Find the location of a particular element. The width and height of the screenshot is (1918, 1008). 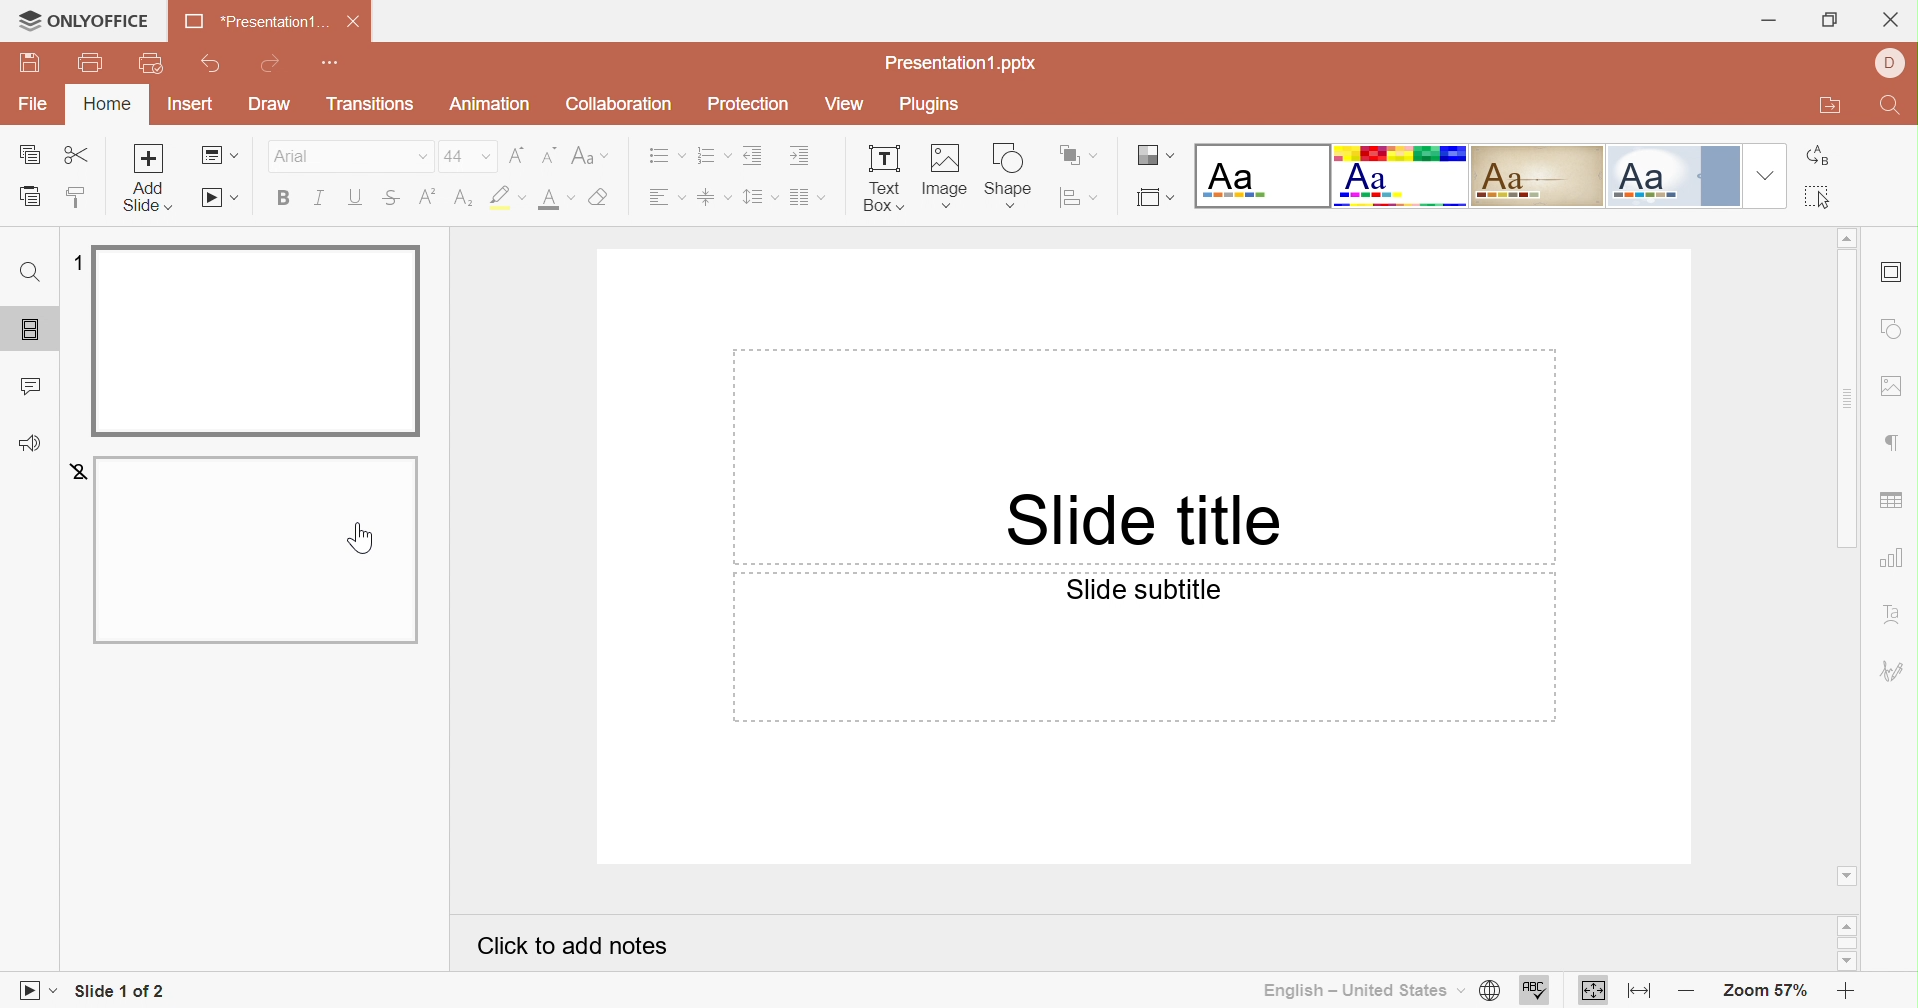

Customize Quick Access Toolbar is located at coordinates (335, 64).